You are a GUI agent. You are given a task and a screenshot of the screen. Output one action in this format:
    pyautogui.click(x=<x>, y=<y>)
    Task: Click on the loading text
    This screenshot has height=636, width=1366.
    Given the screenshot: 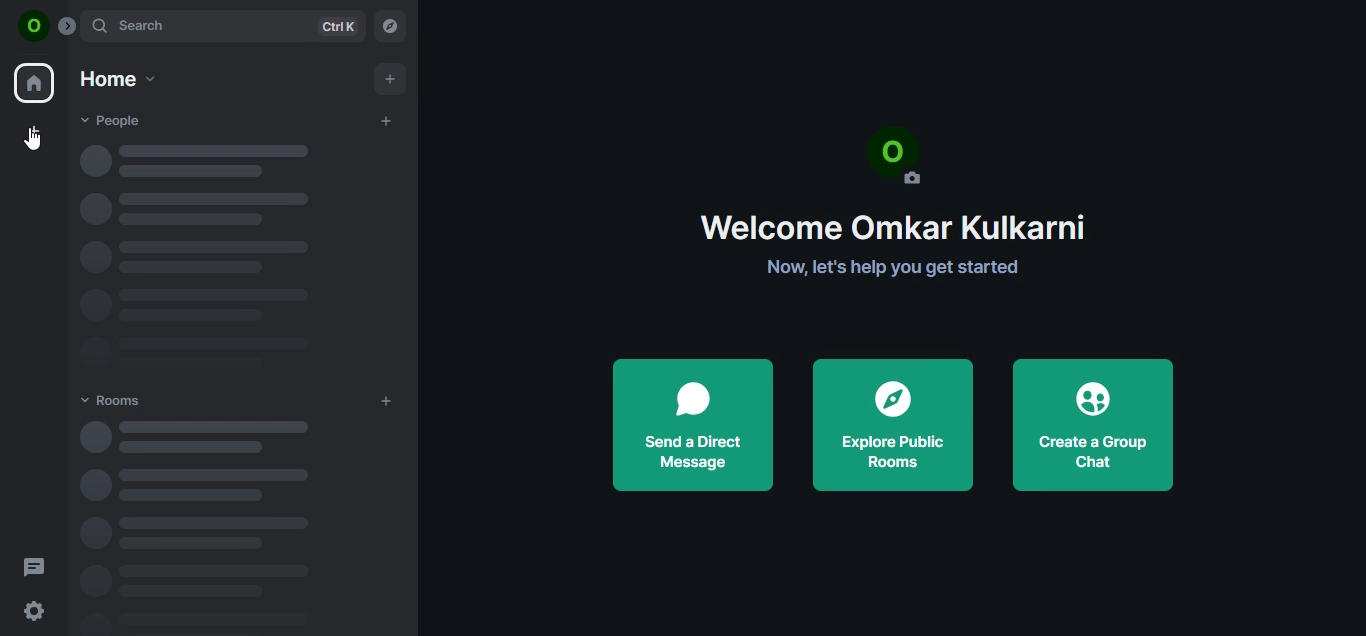 What is the action you would take?
    pyautogui.click(x=206, y=526)
    